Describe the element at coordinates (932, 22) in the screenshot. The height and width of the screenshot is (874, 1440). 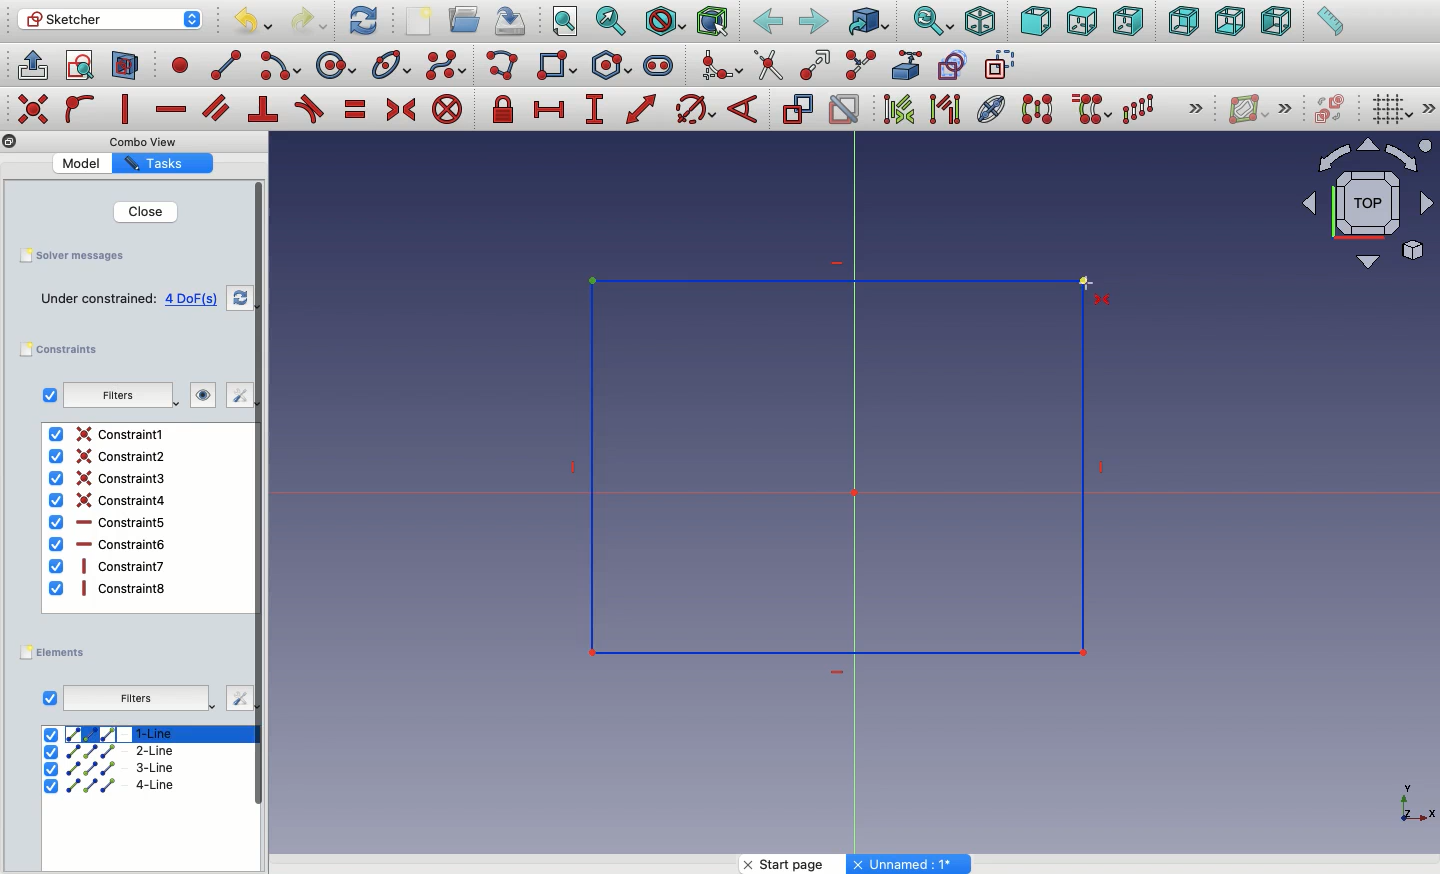
I see `Sync view` at that location.